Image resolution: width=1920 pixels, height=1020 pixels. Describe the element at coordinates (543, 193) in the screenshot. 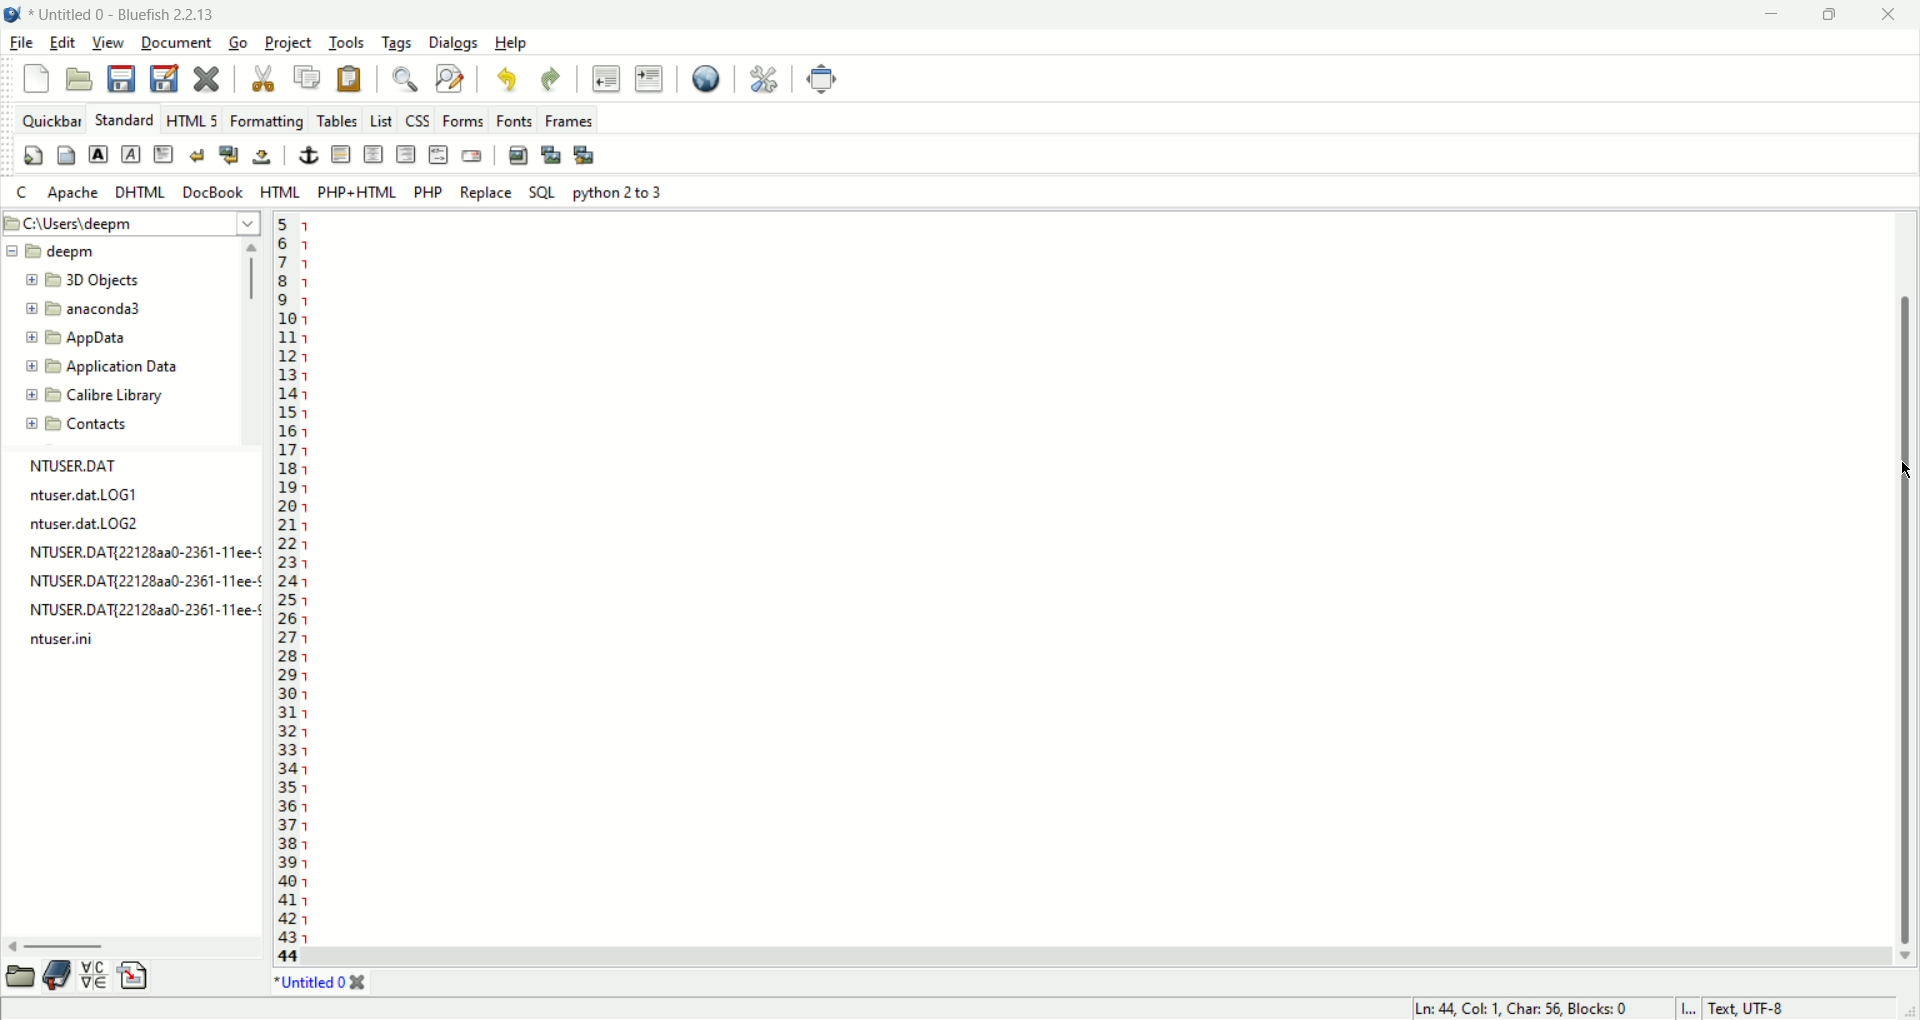

I see `SQL` at that location.